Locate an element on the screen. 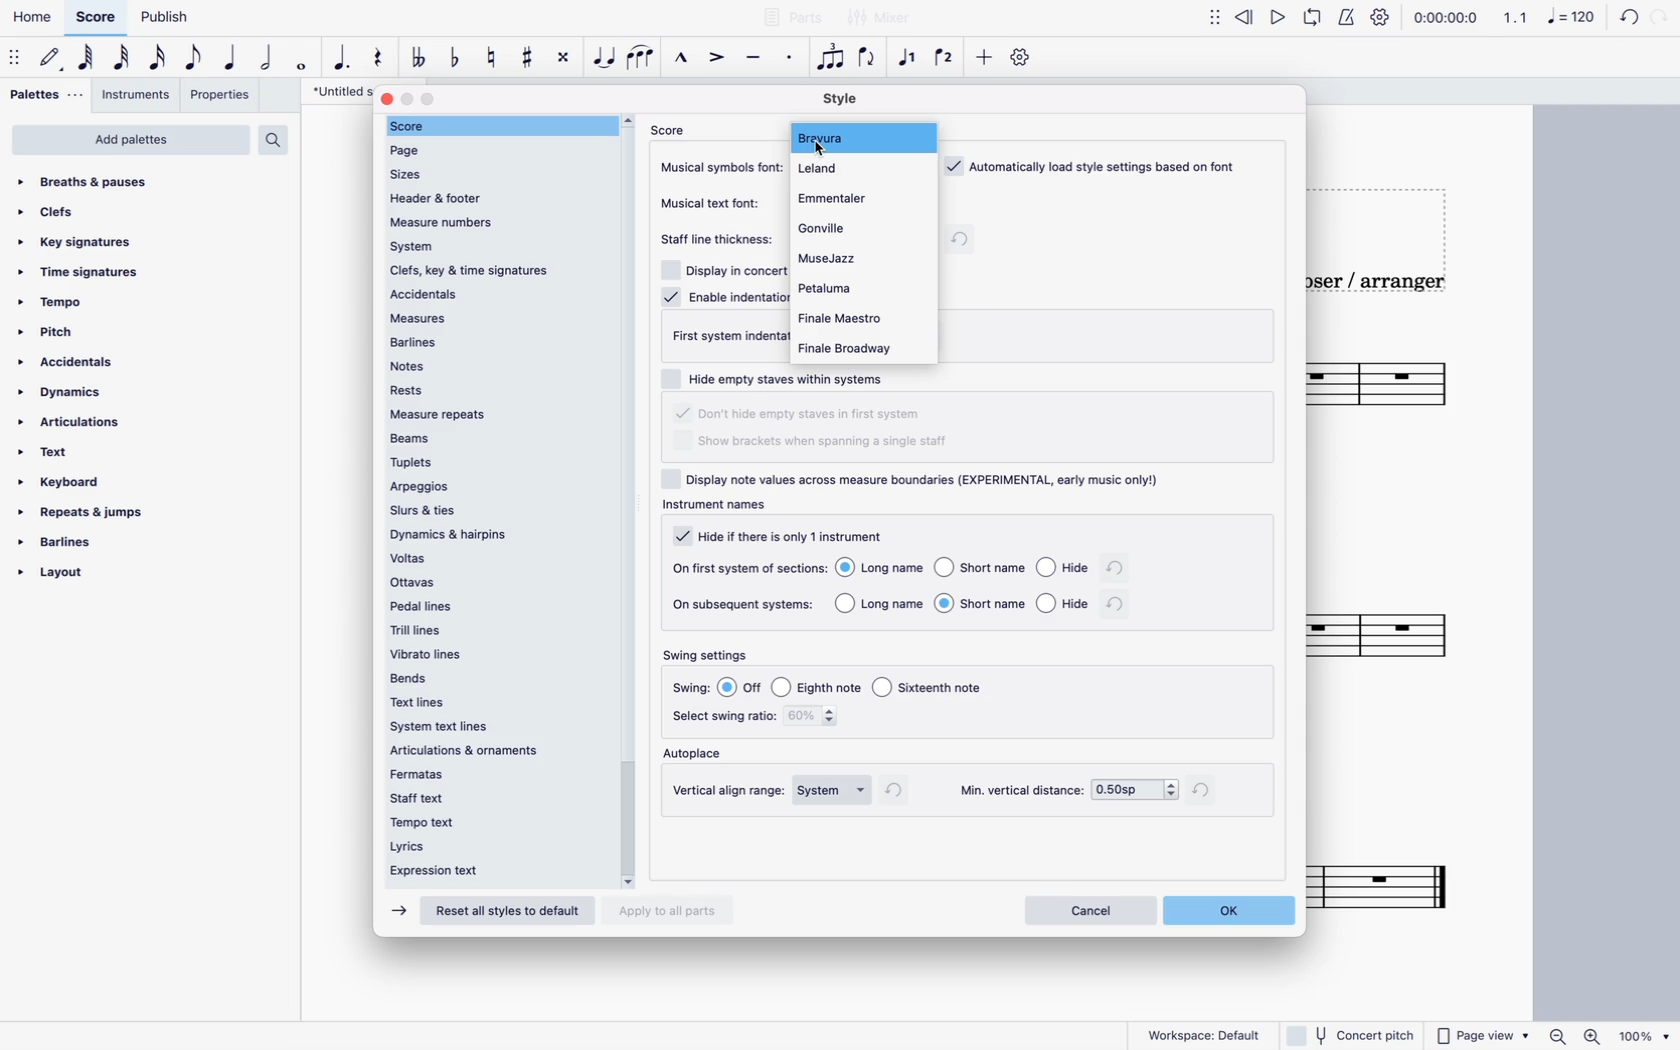  tuplets is located at coordinates (500, 462).